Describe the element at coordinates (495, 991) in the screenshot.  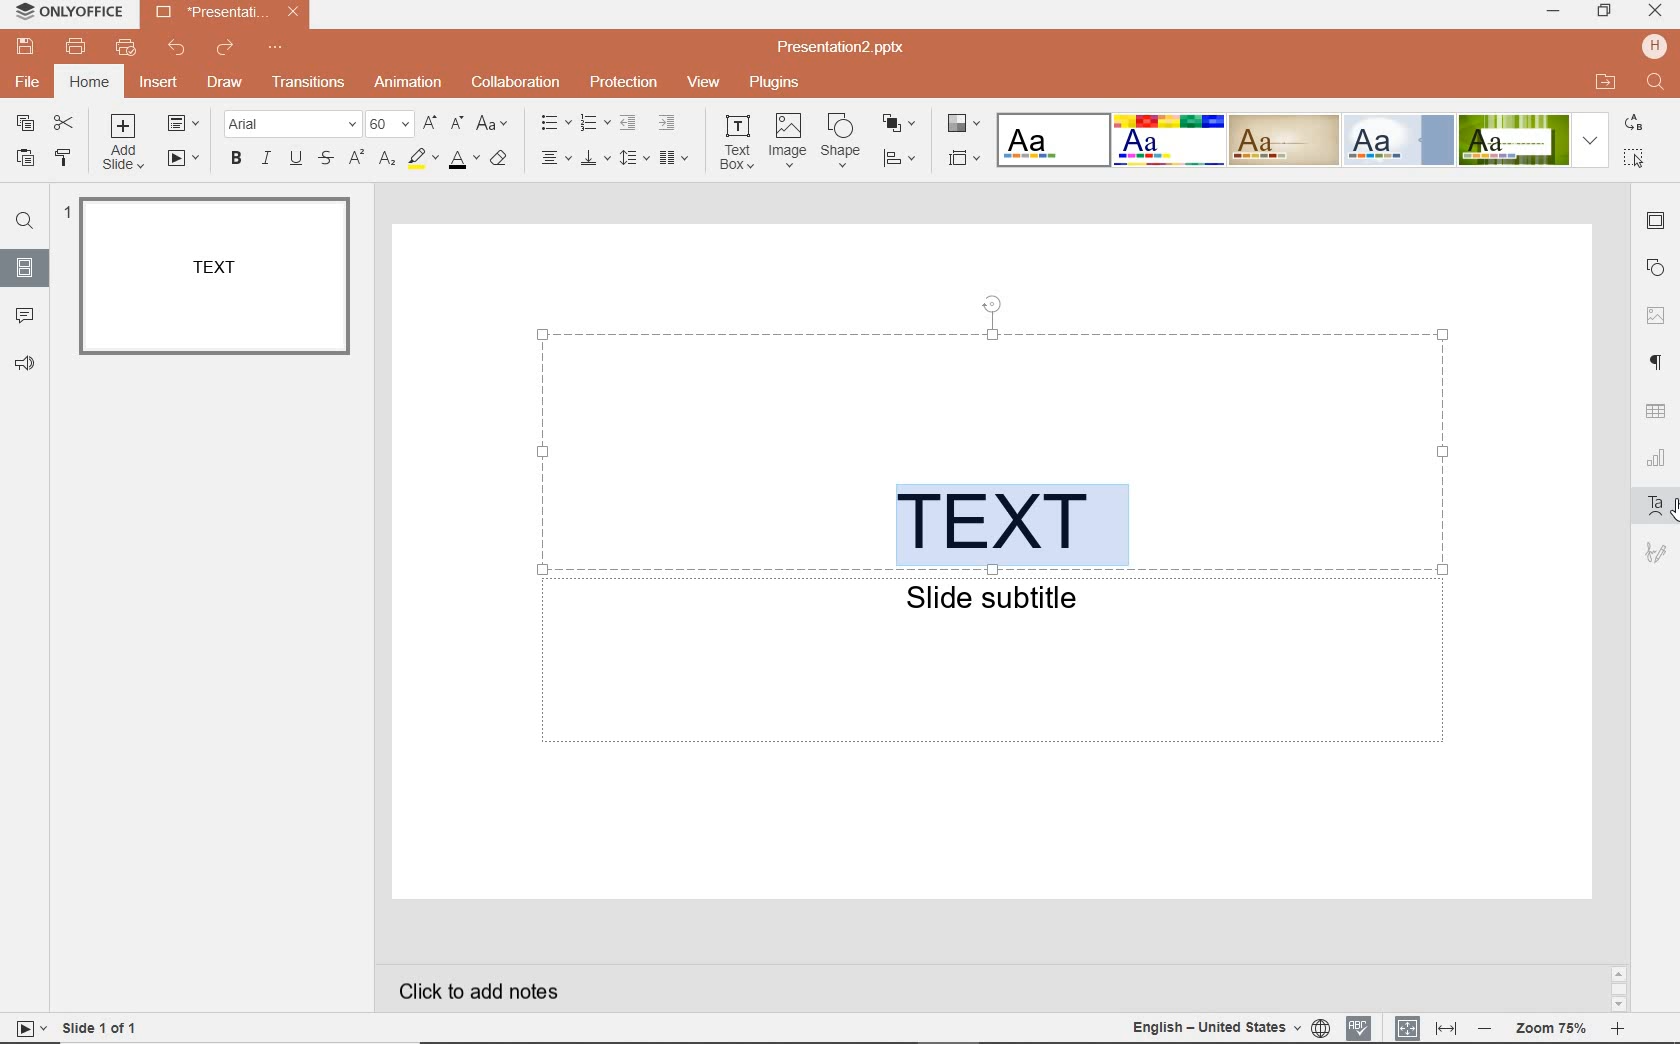
I see `CLICK TO ADD NOTES` at that location.